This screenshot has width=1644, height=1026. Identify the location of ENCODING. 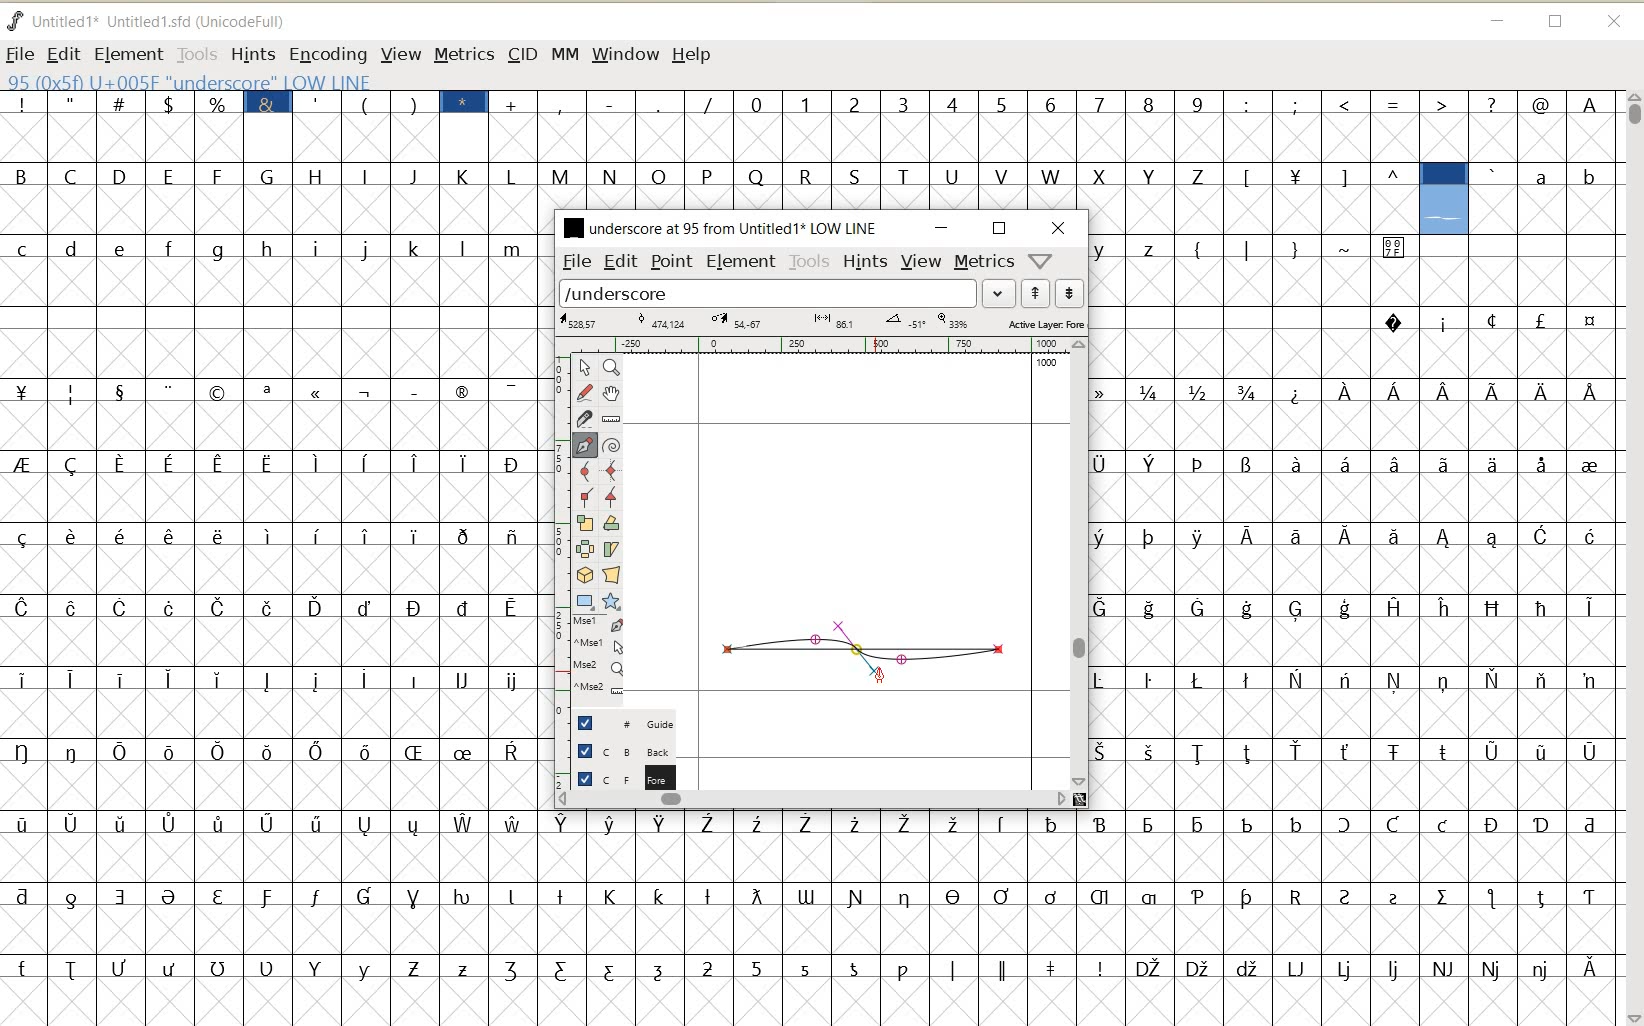
(327, 55).